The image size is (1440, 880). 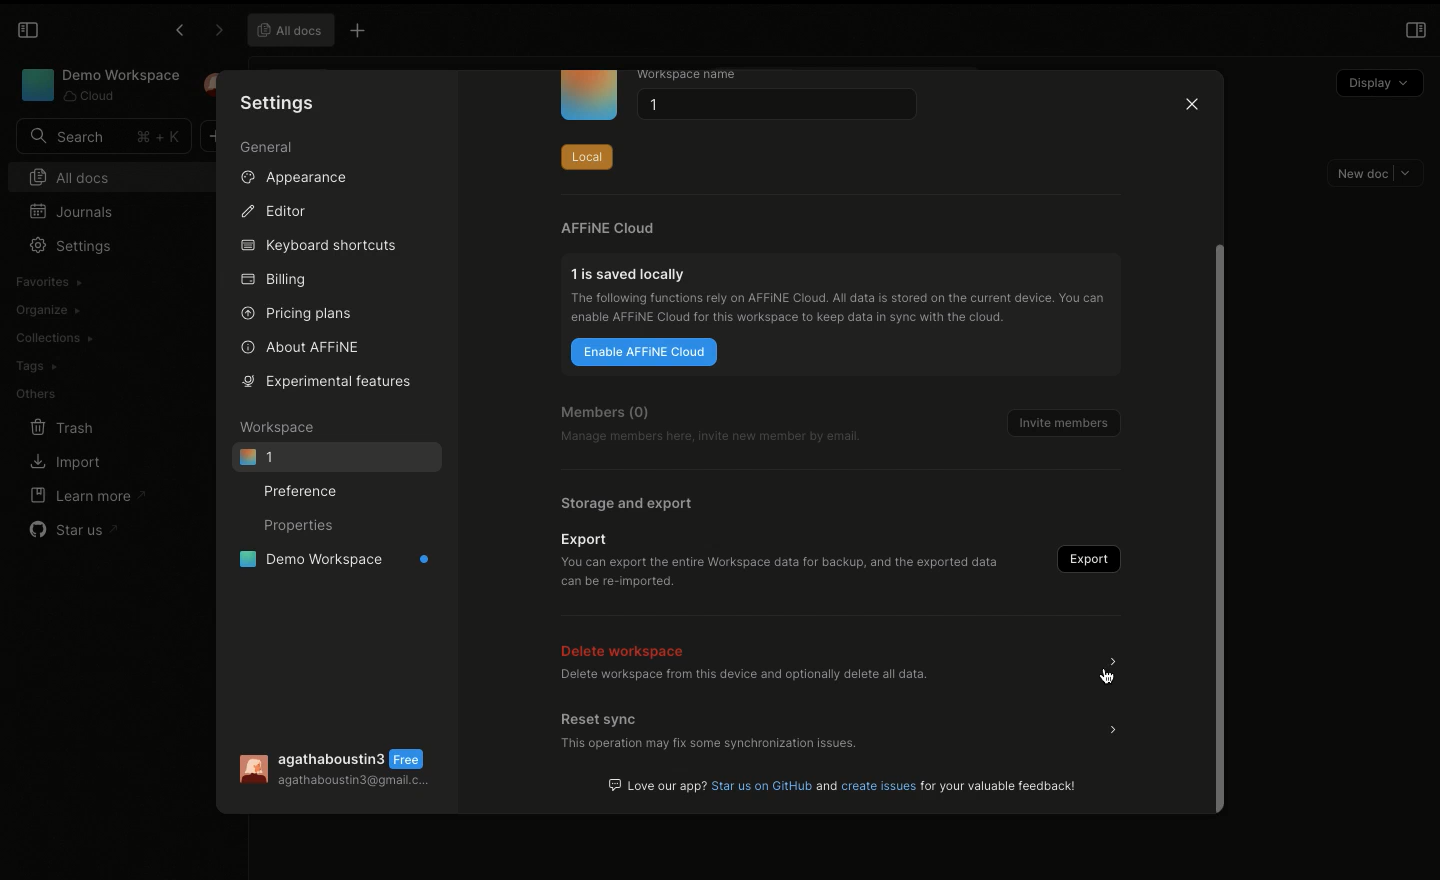 What do you see at coordinates (302, 181) in the screenshot?
I see `Appearance` at bounding box center [302, 181].